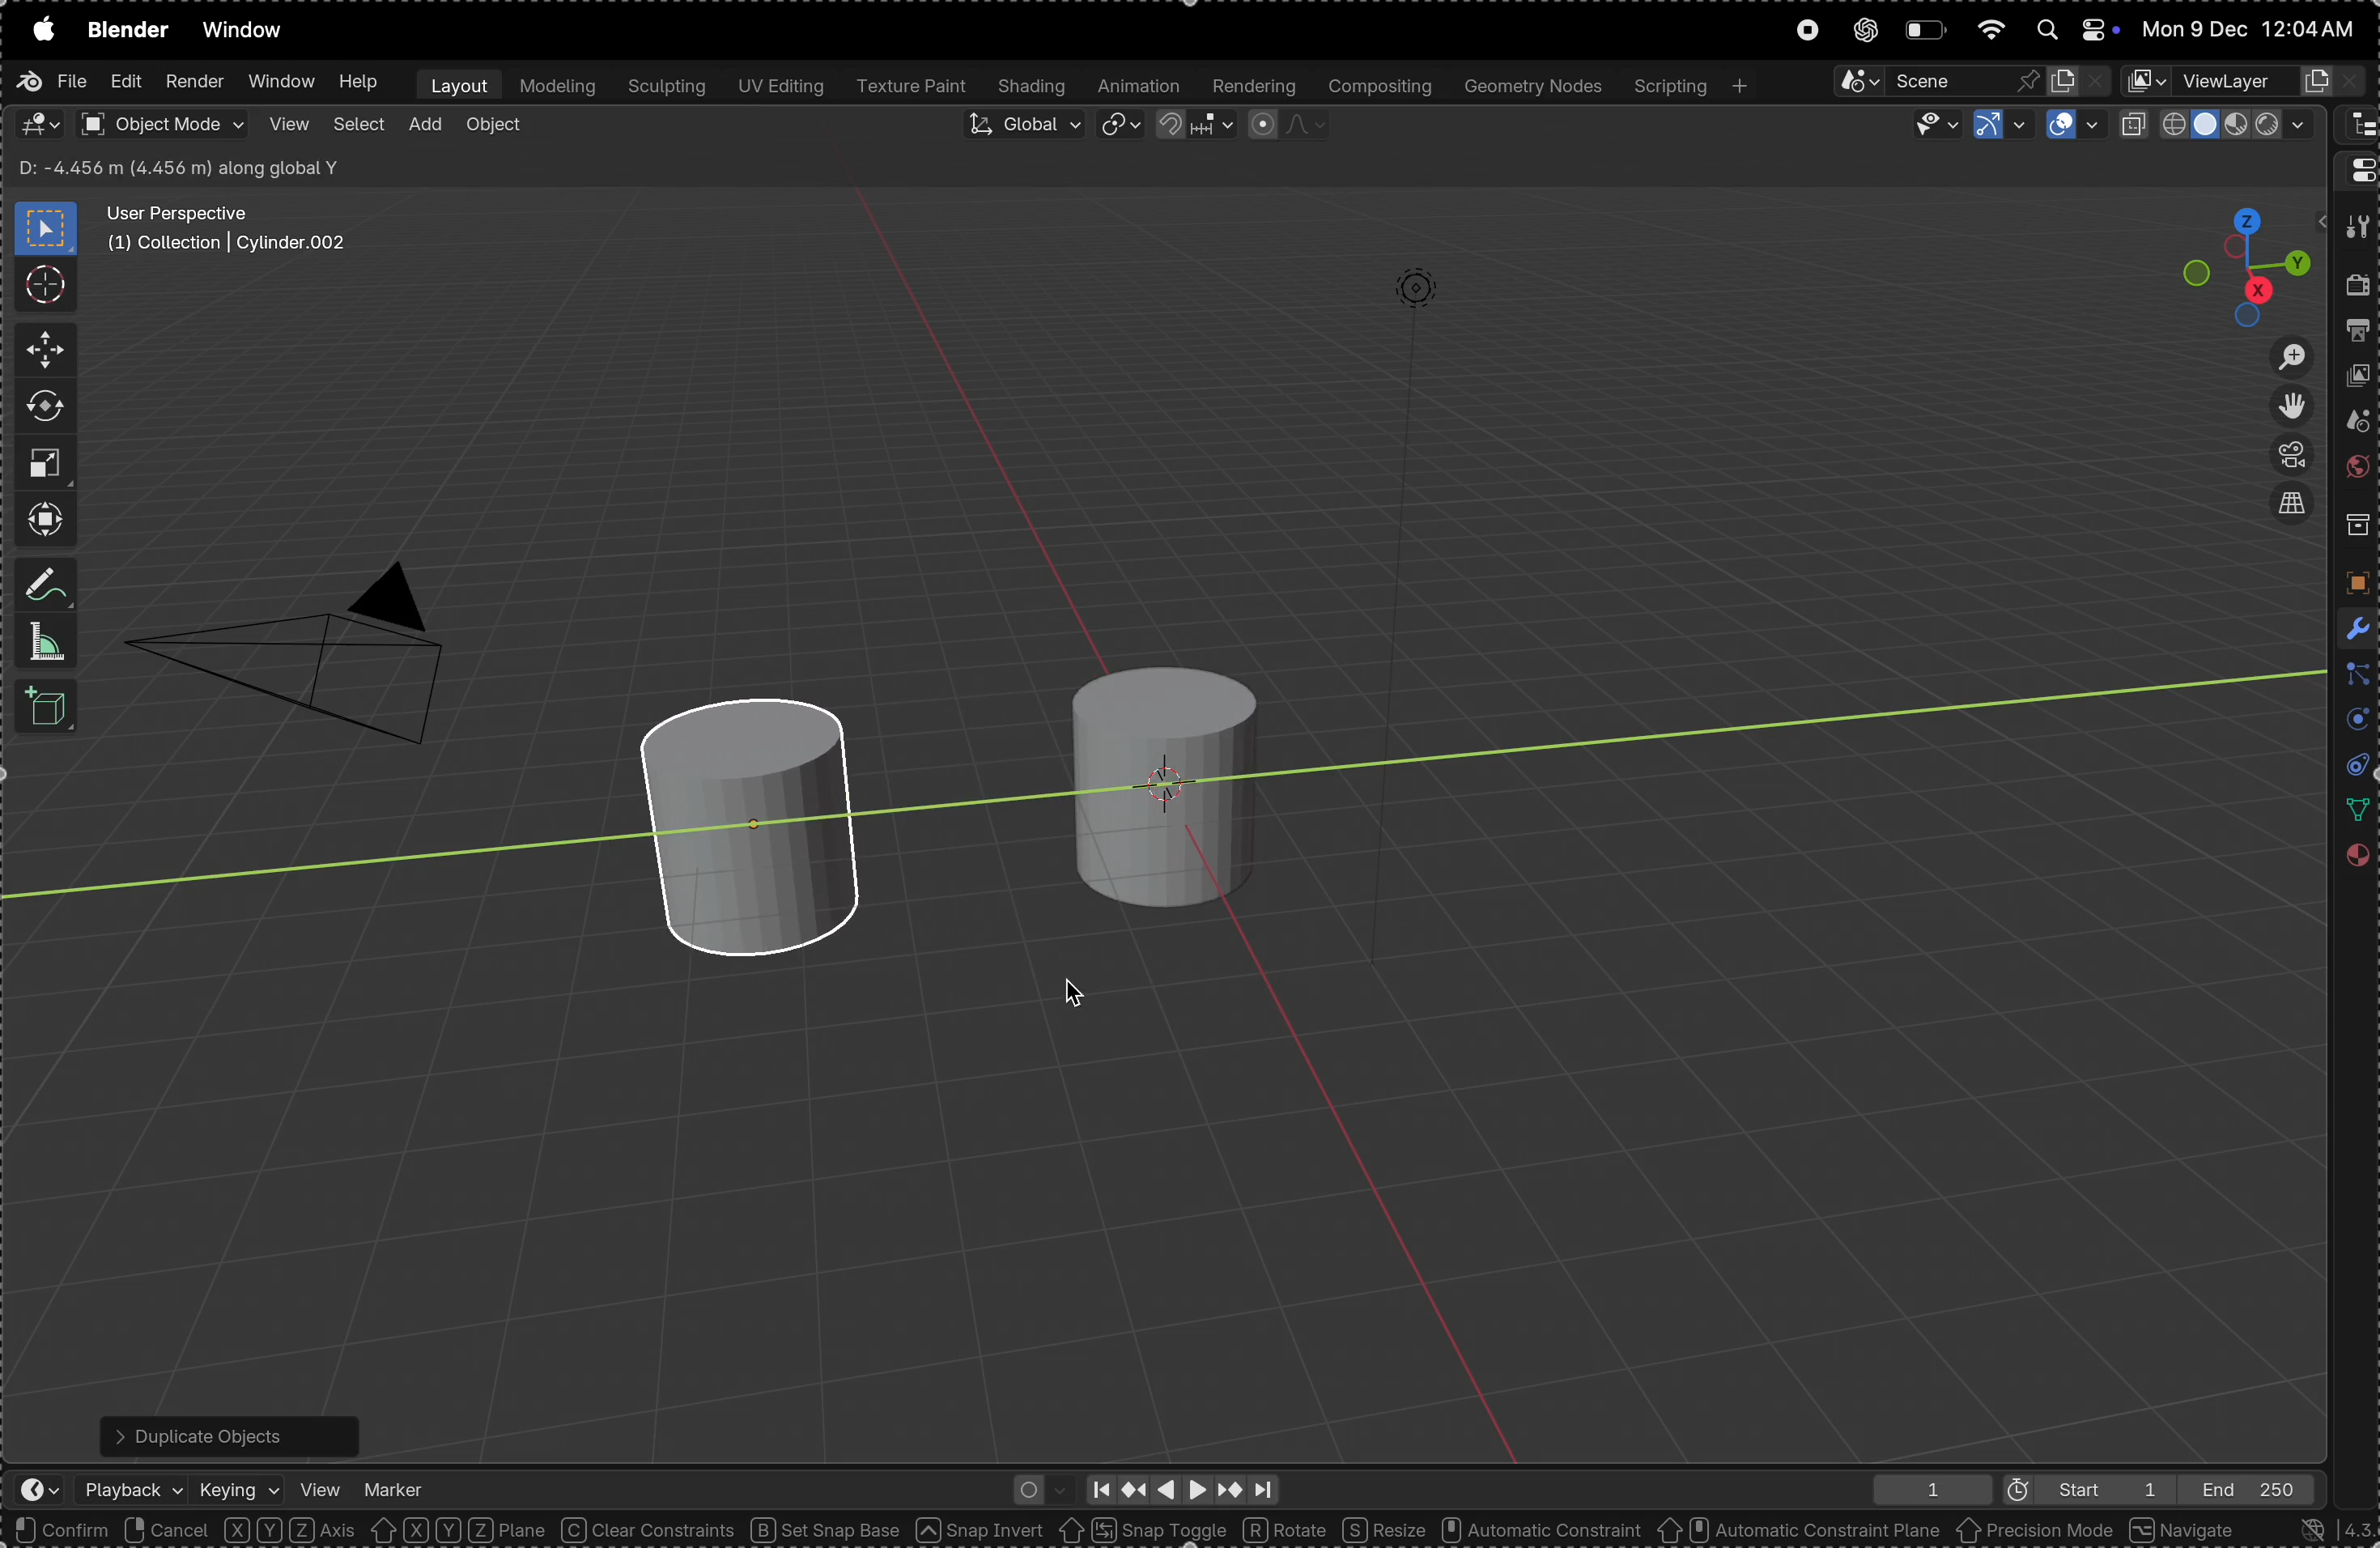 This screenshot has height=1548, width=2380. Describe the element at coordinates (2355, 862) in the screenshot. I see `material` at that location.